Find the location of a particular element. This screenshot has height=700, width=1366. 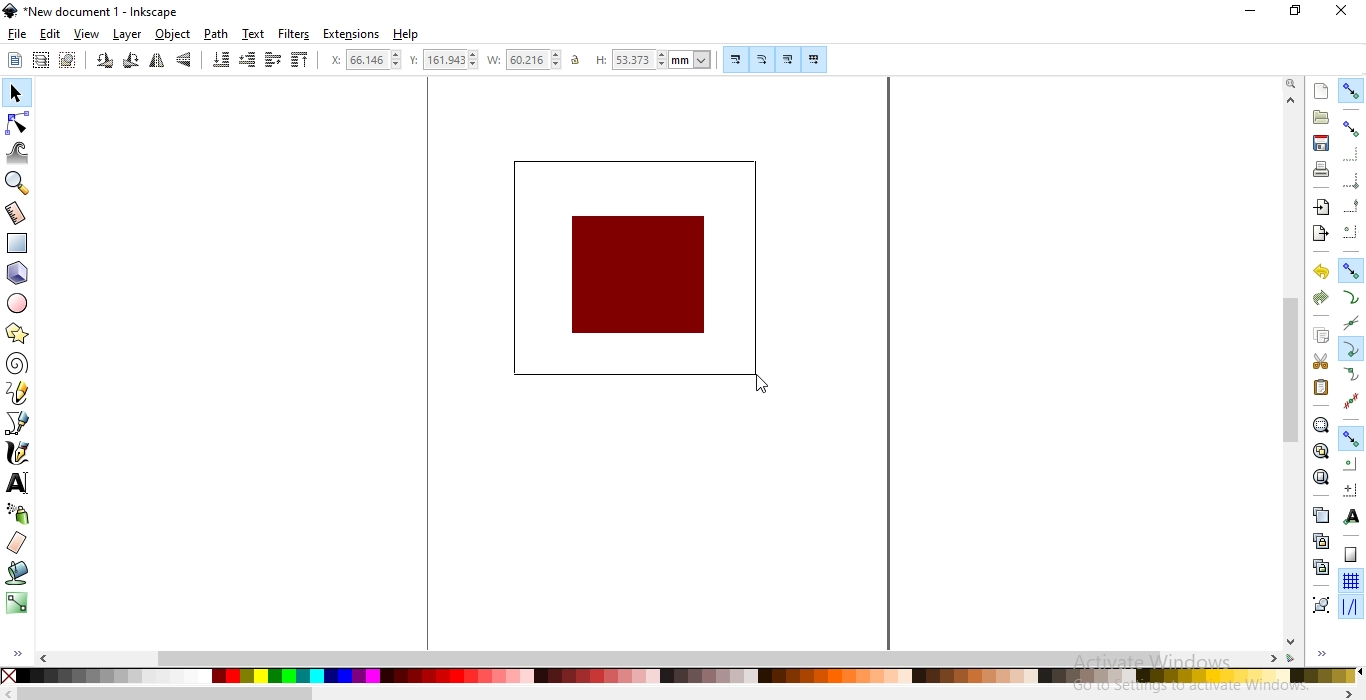

snap to edges of bounding box is located at coordinates (1349, 153).